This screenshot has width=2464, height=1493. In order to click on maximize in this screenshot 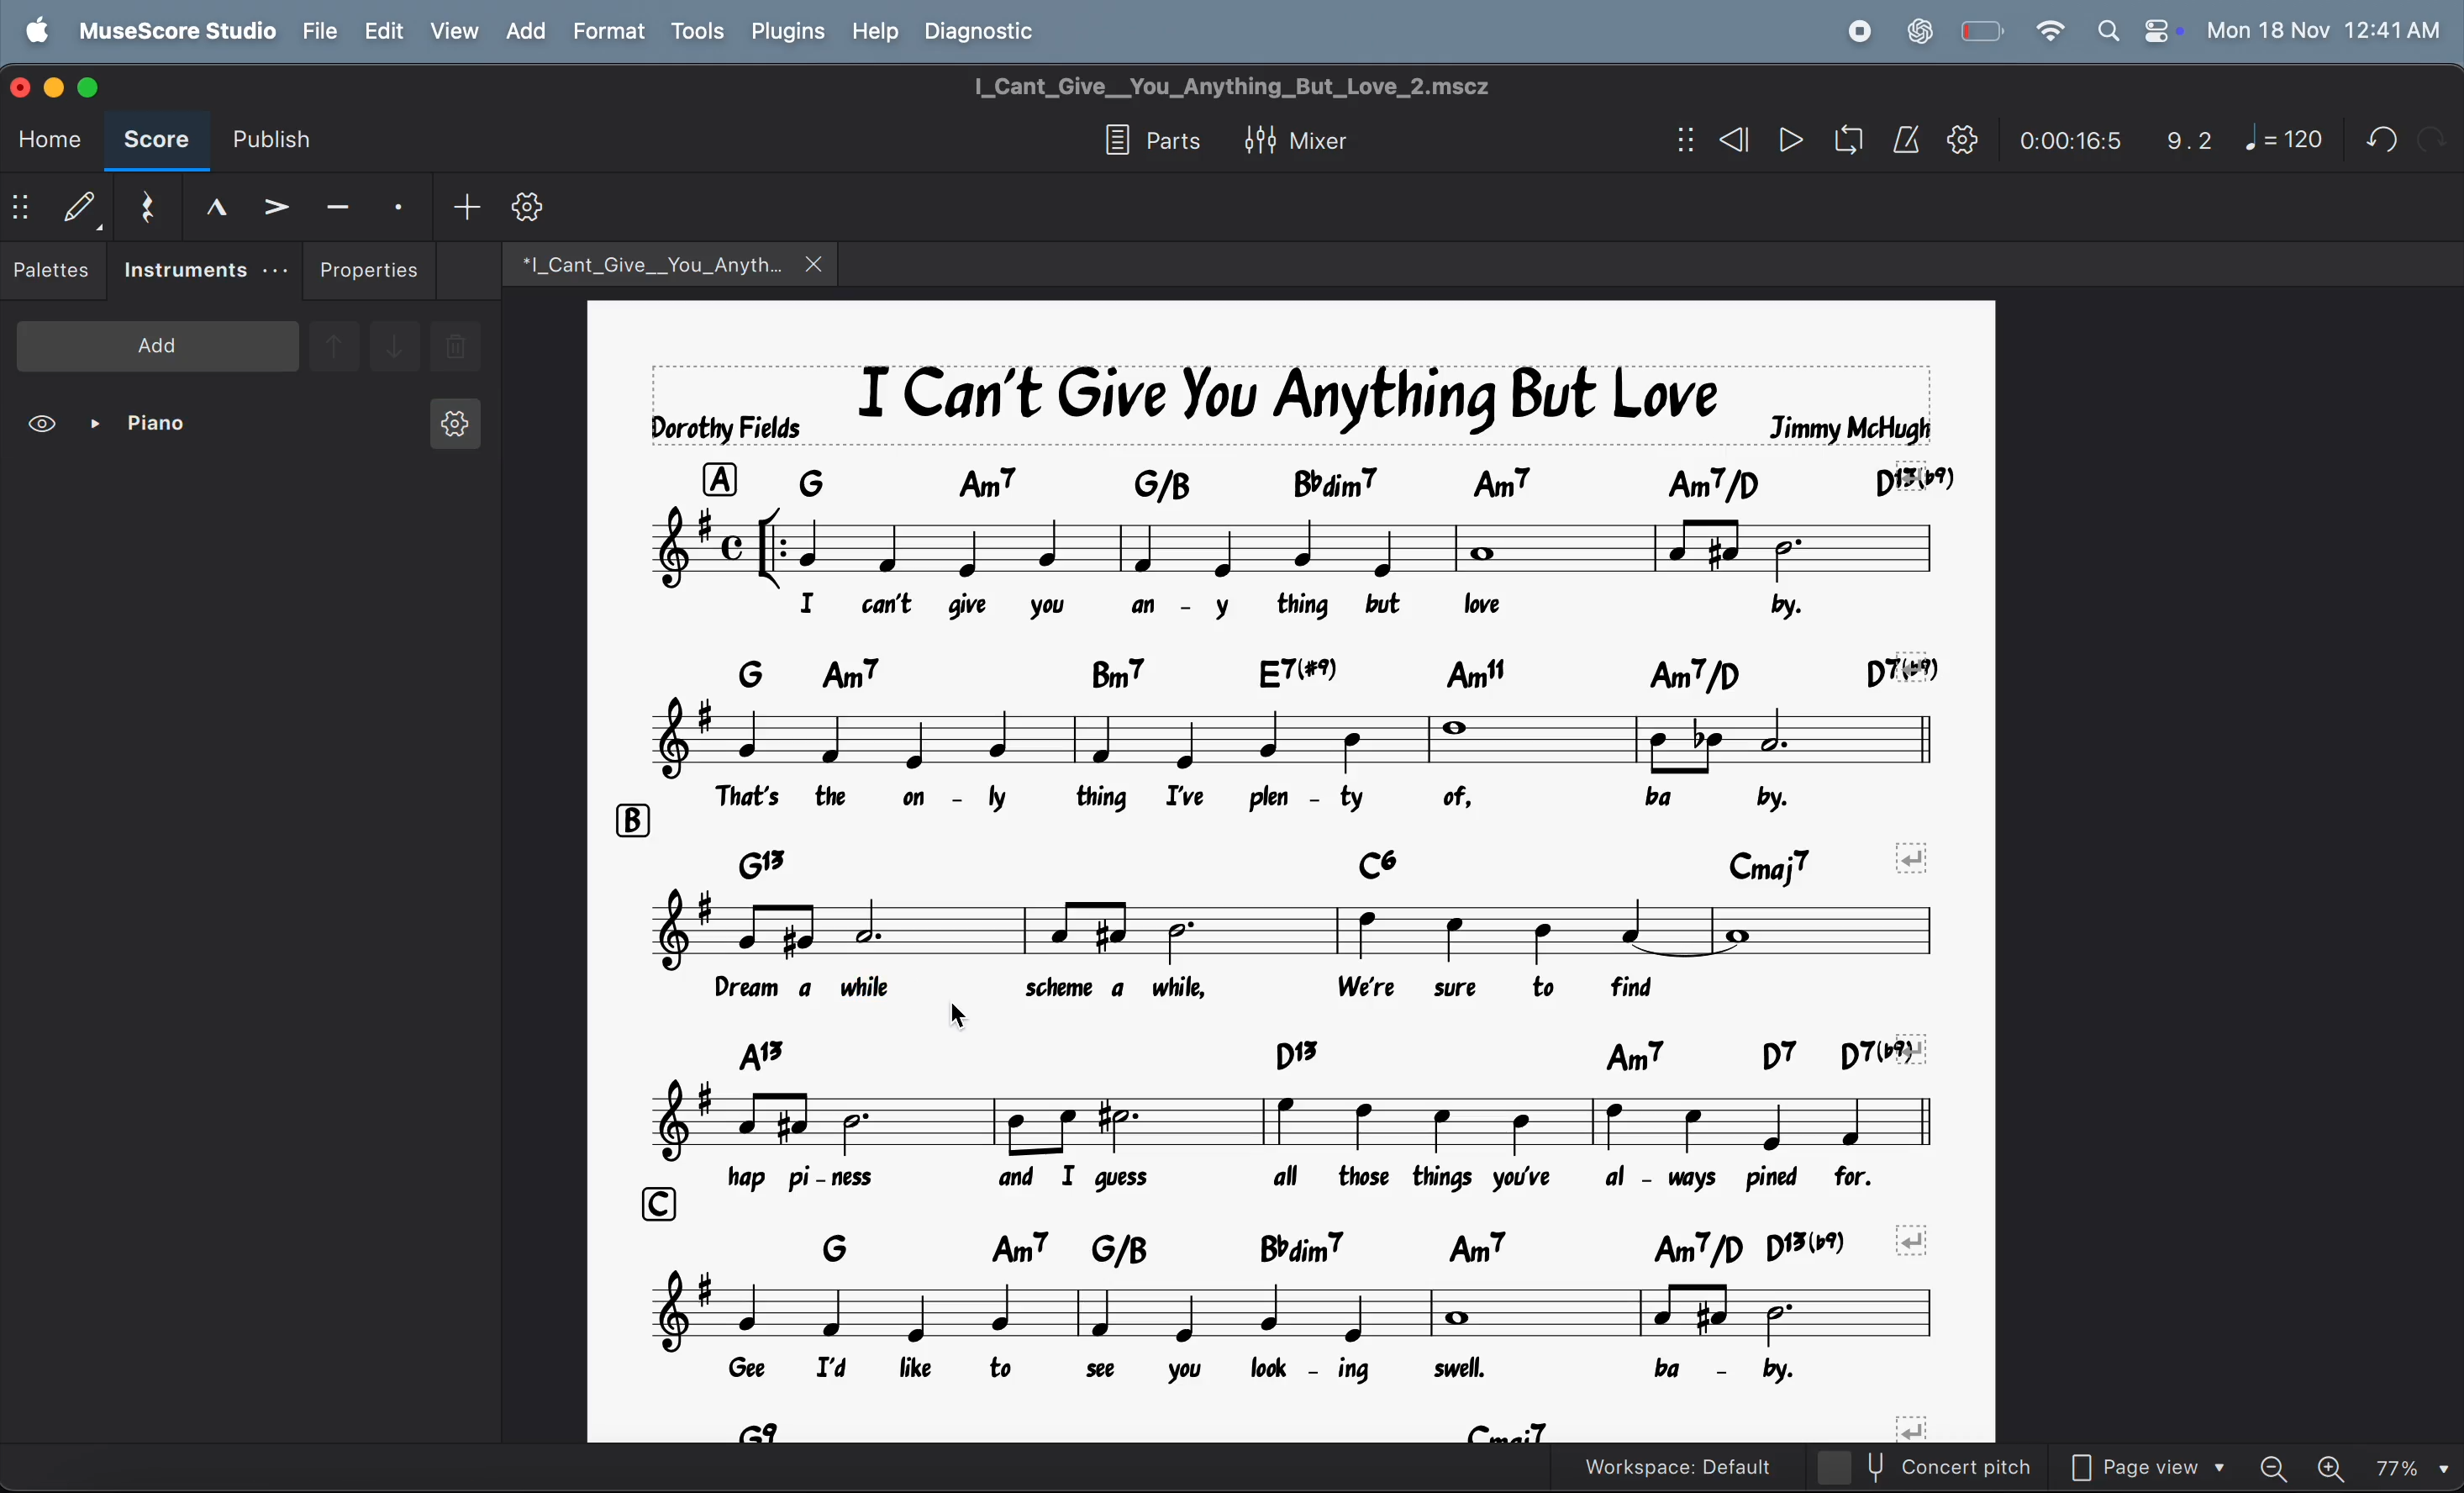, I will do `click(98, 87)`.